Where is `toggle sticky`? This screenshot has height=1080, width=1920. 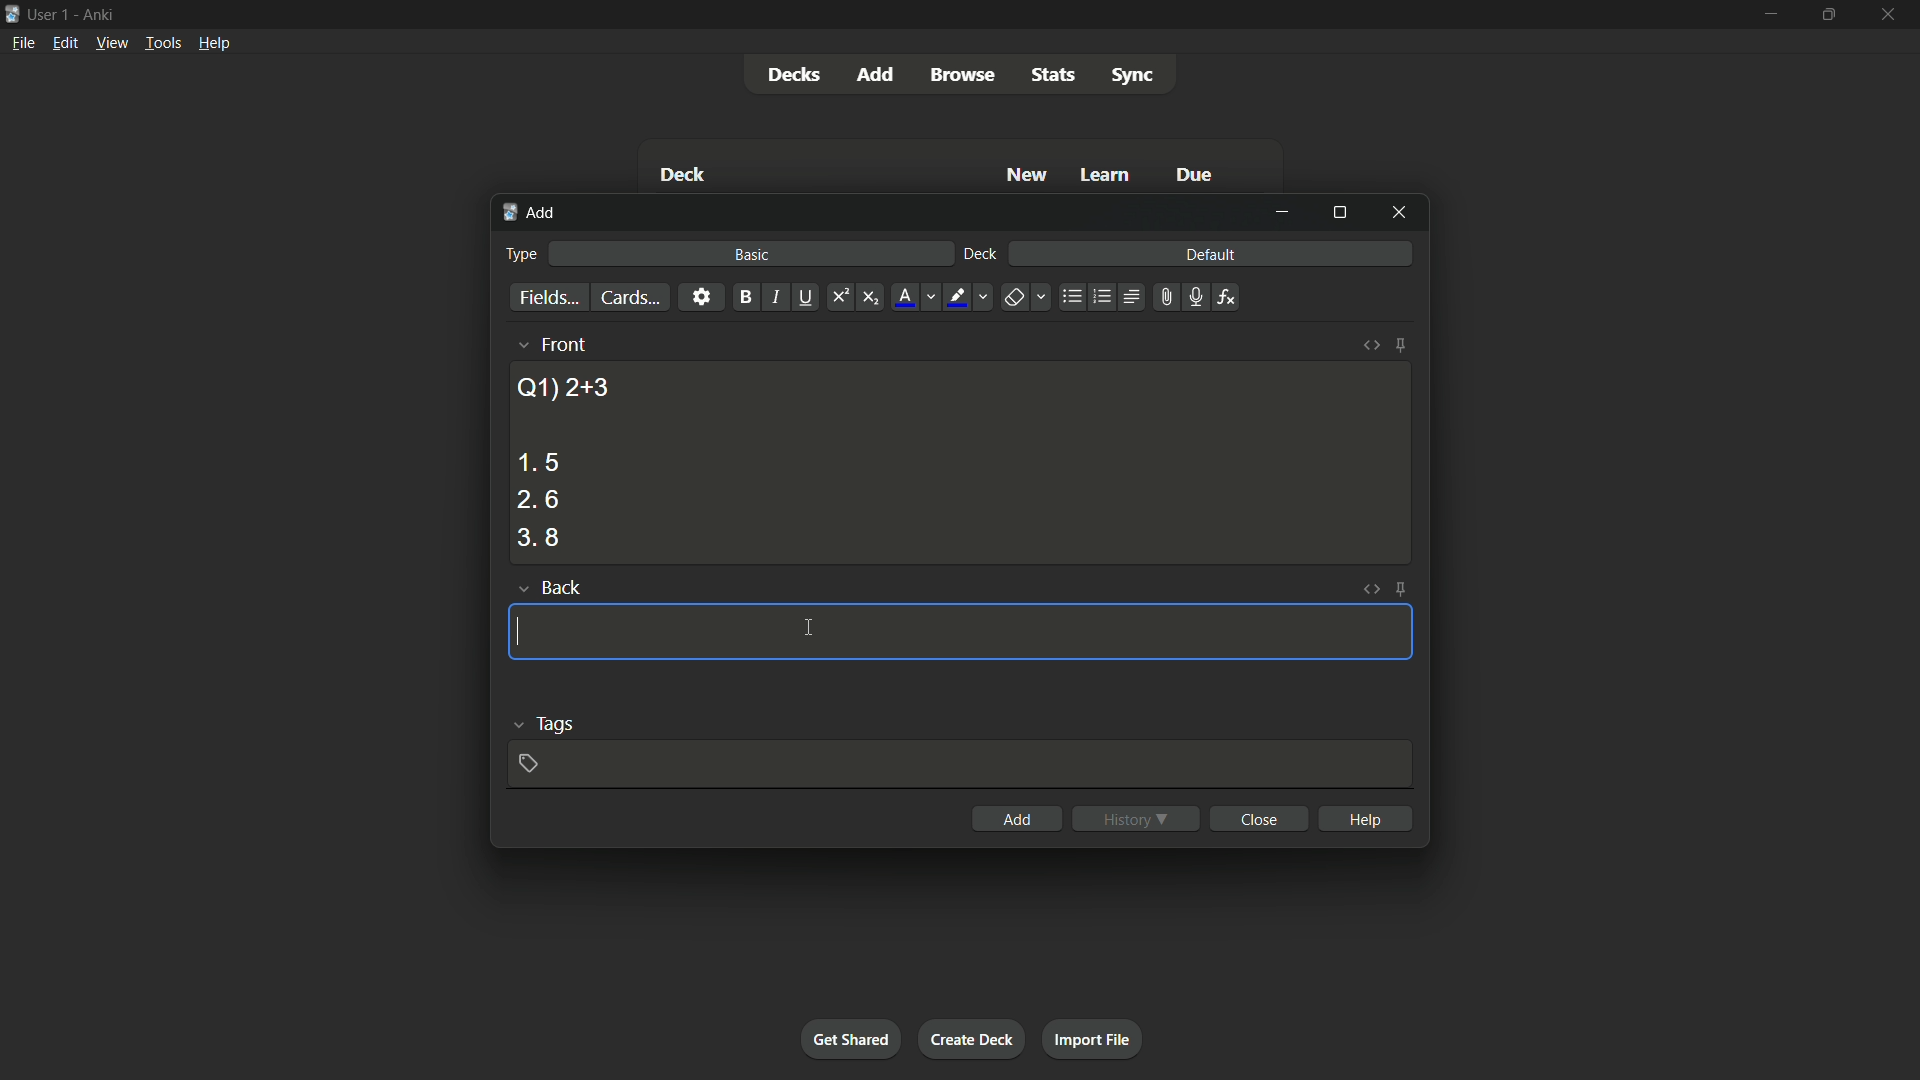 toggle sticky is located at coordinates (1402, 589).